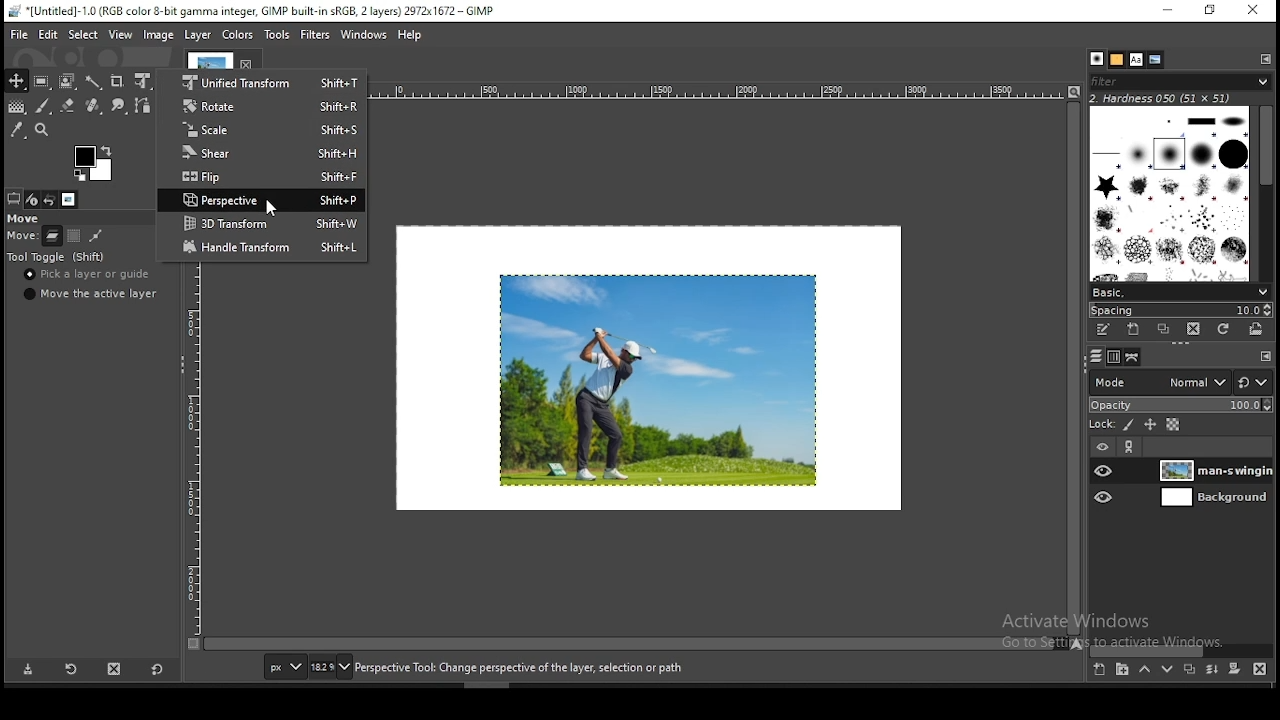  What do you see at coordinates (263, 200) in the screenshot?
I see `perspective` at bounding box center [263, 200].